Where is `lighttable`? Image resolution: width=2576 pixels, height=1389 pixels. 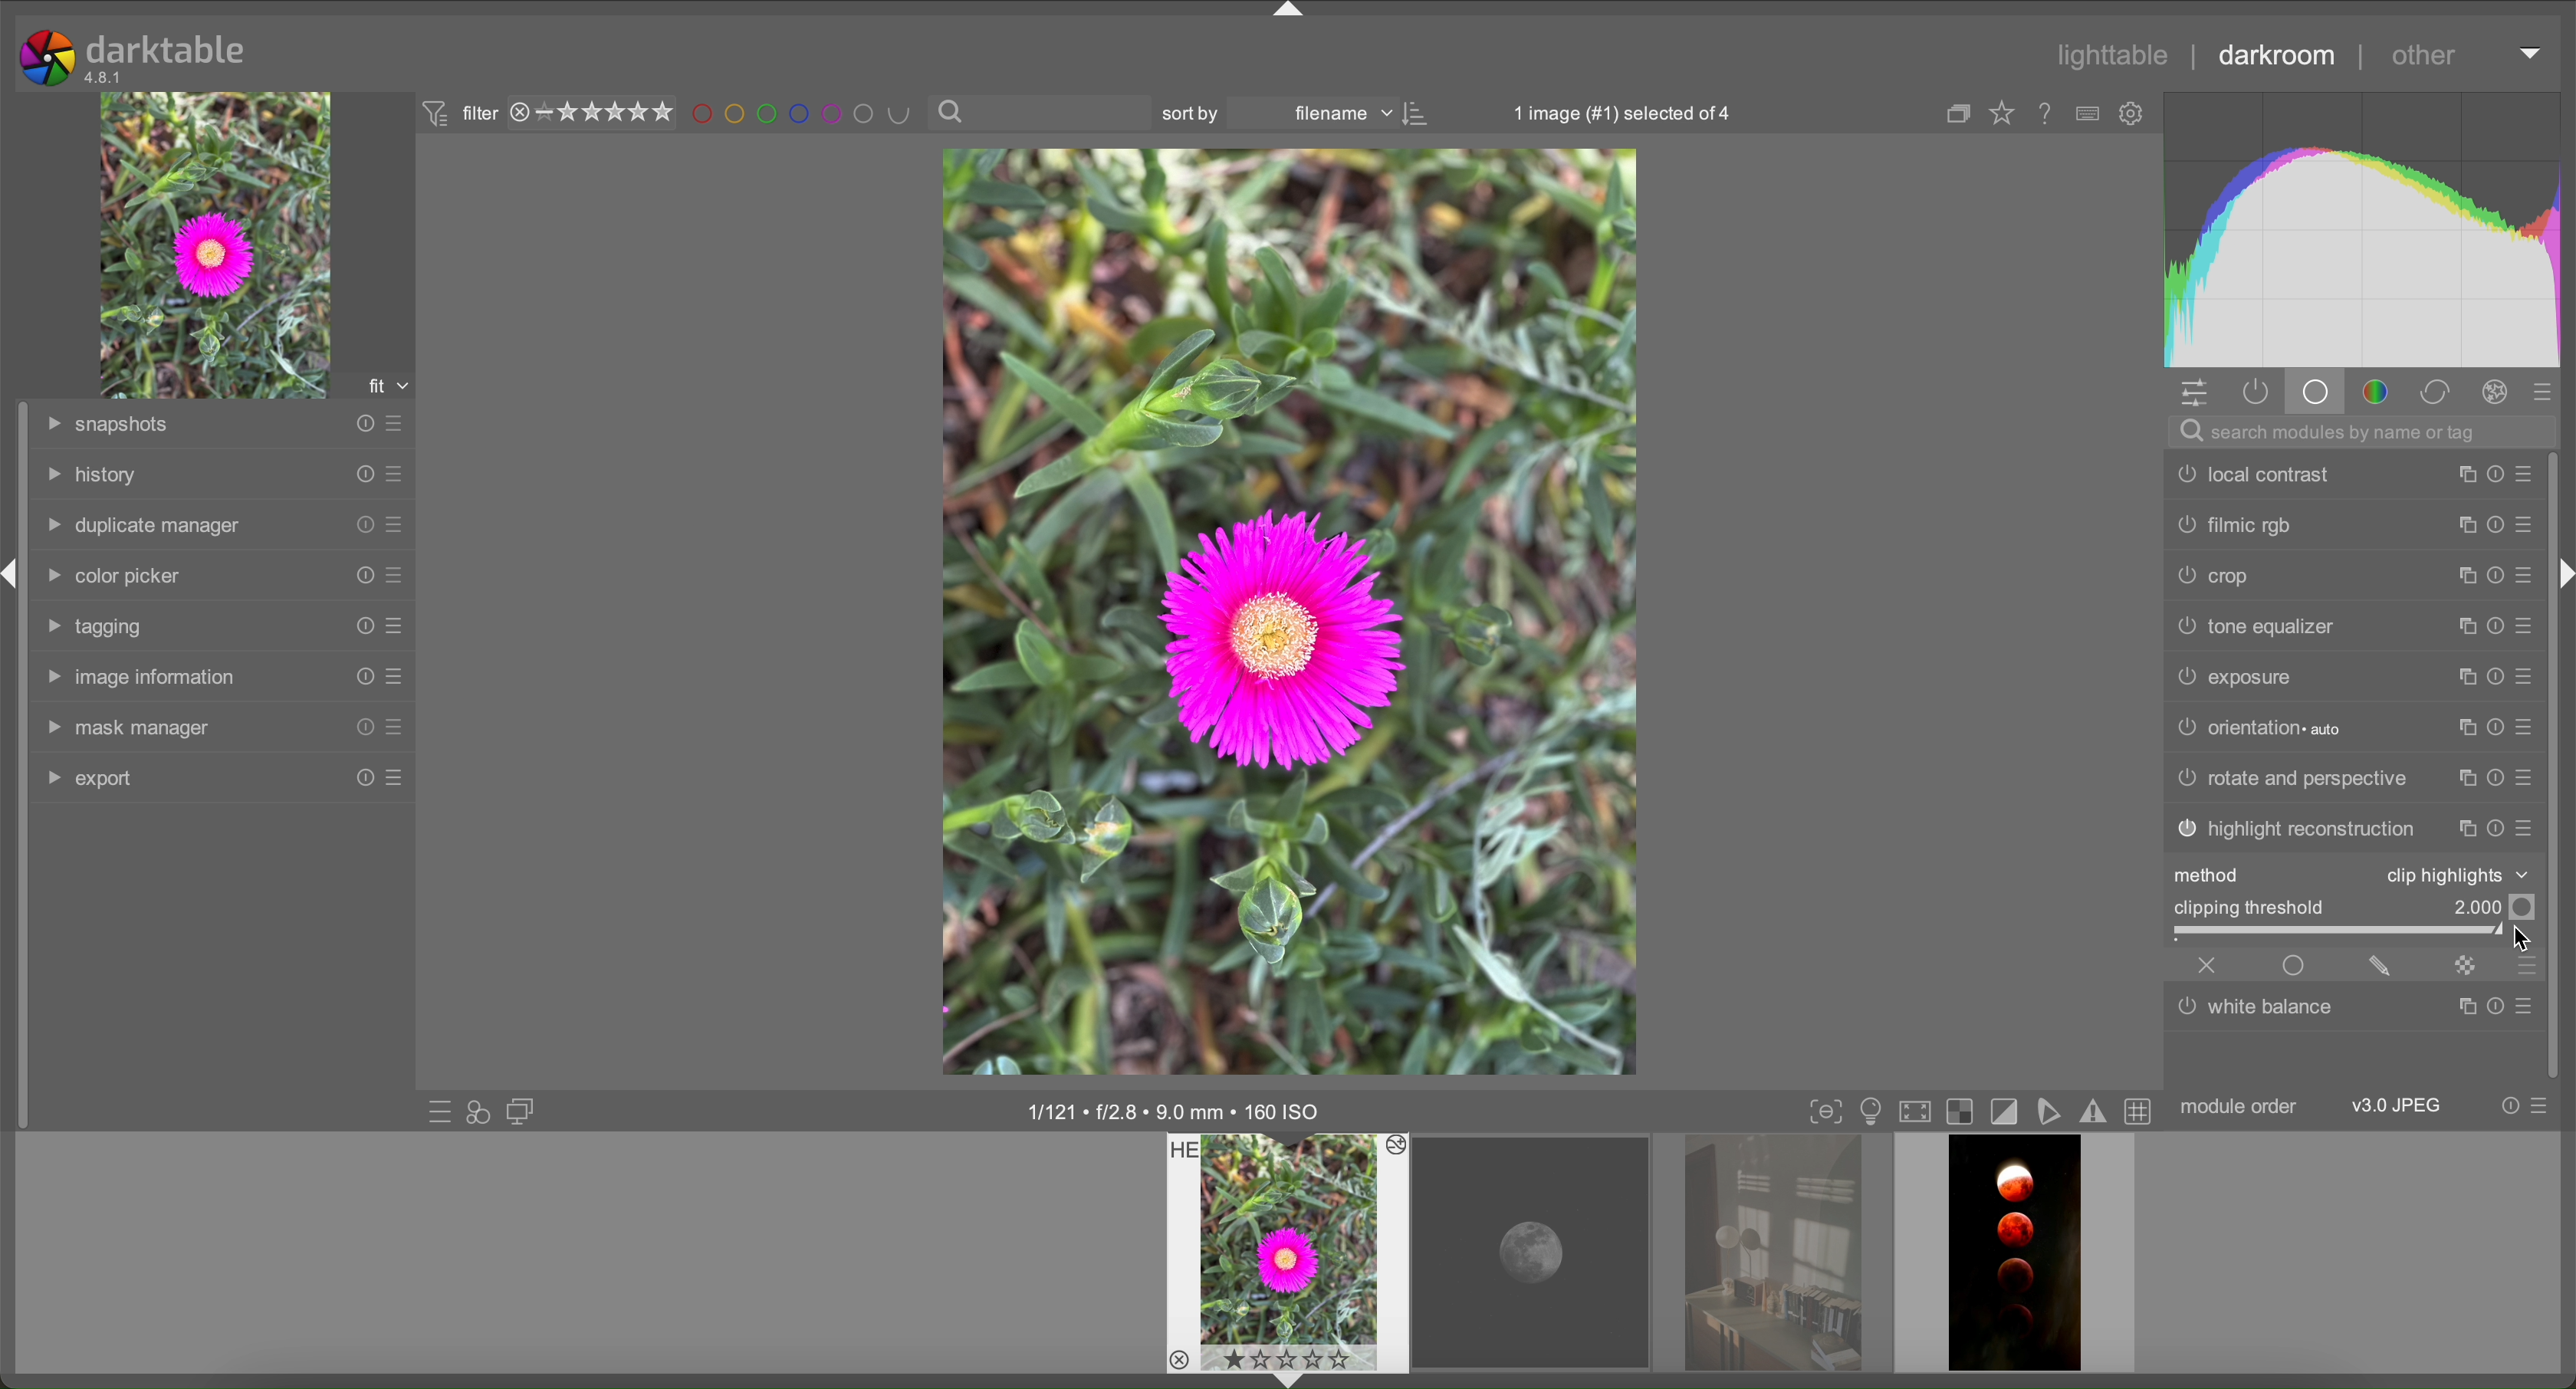 lighttable is located at coordinates (2114, 55).